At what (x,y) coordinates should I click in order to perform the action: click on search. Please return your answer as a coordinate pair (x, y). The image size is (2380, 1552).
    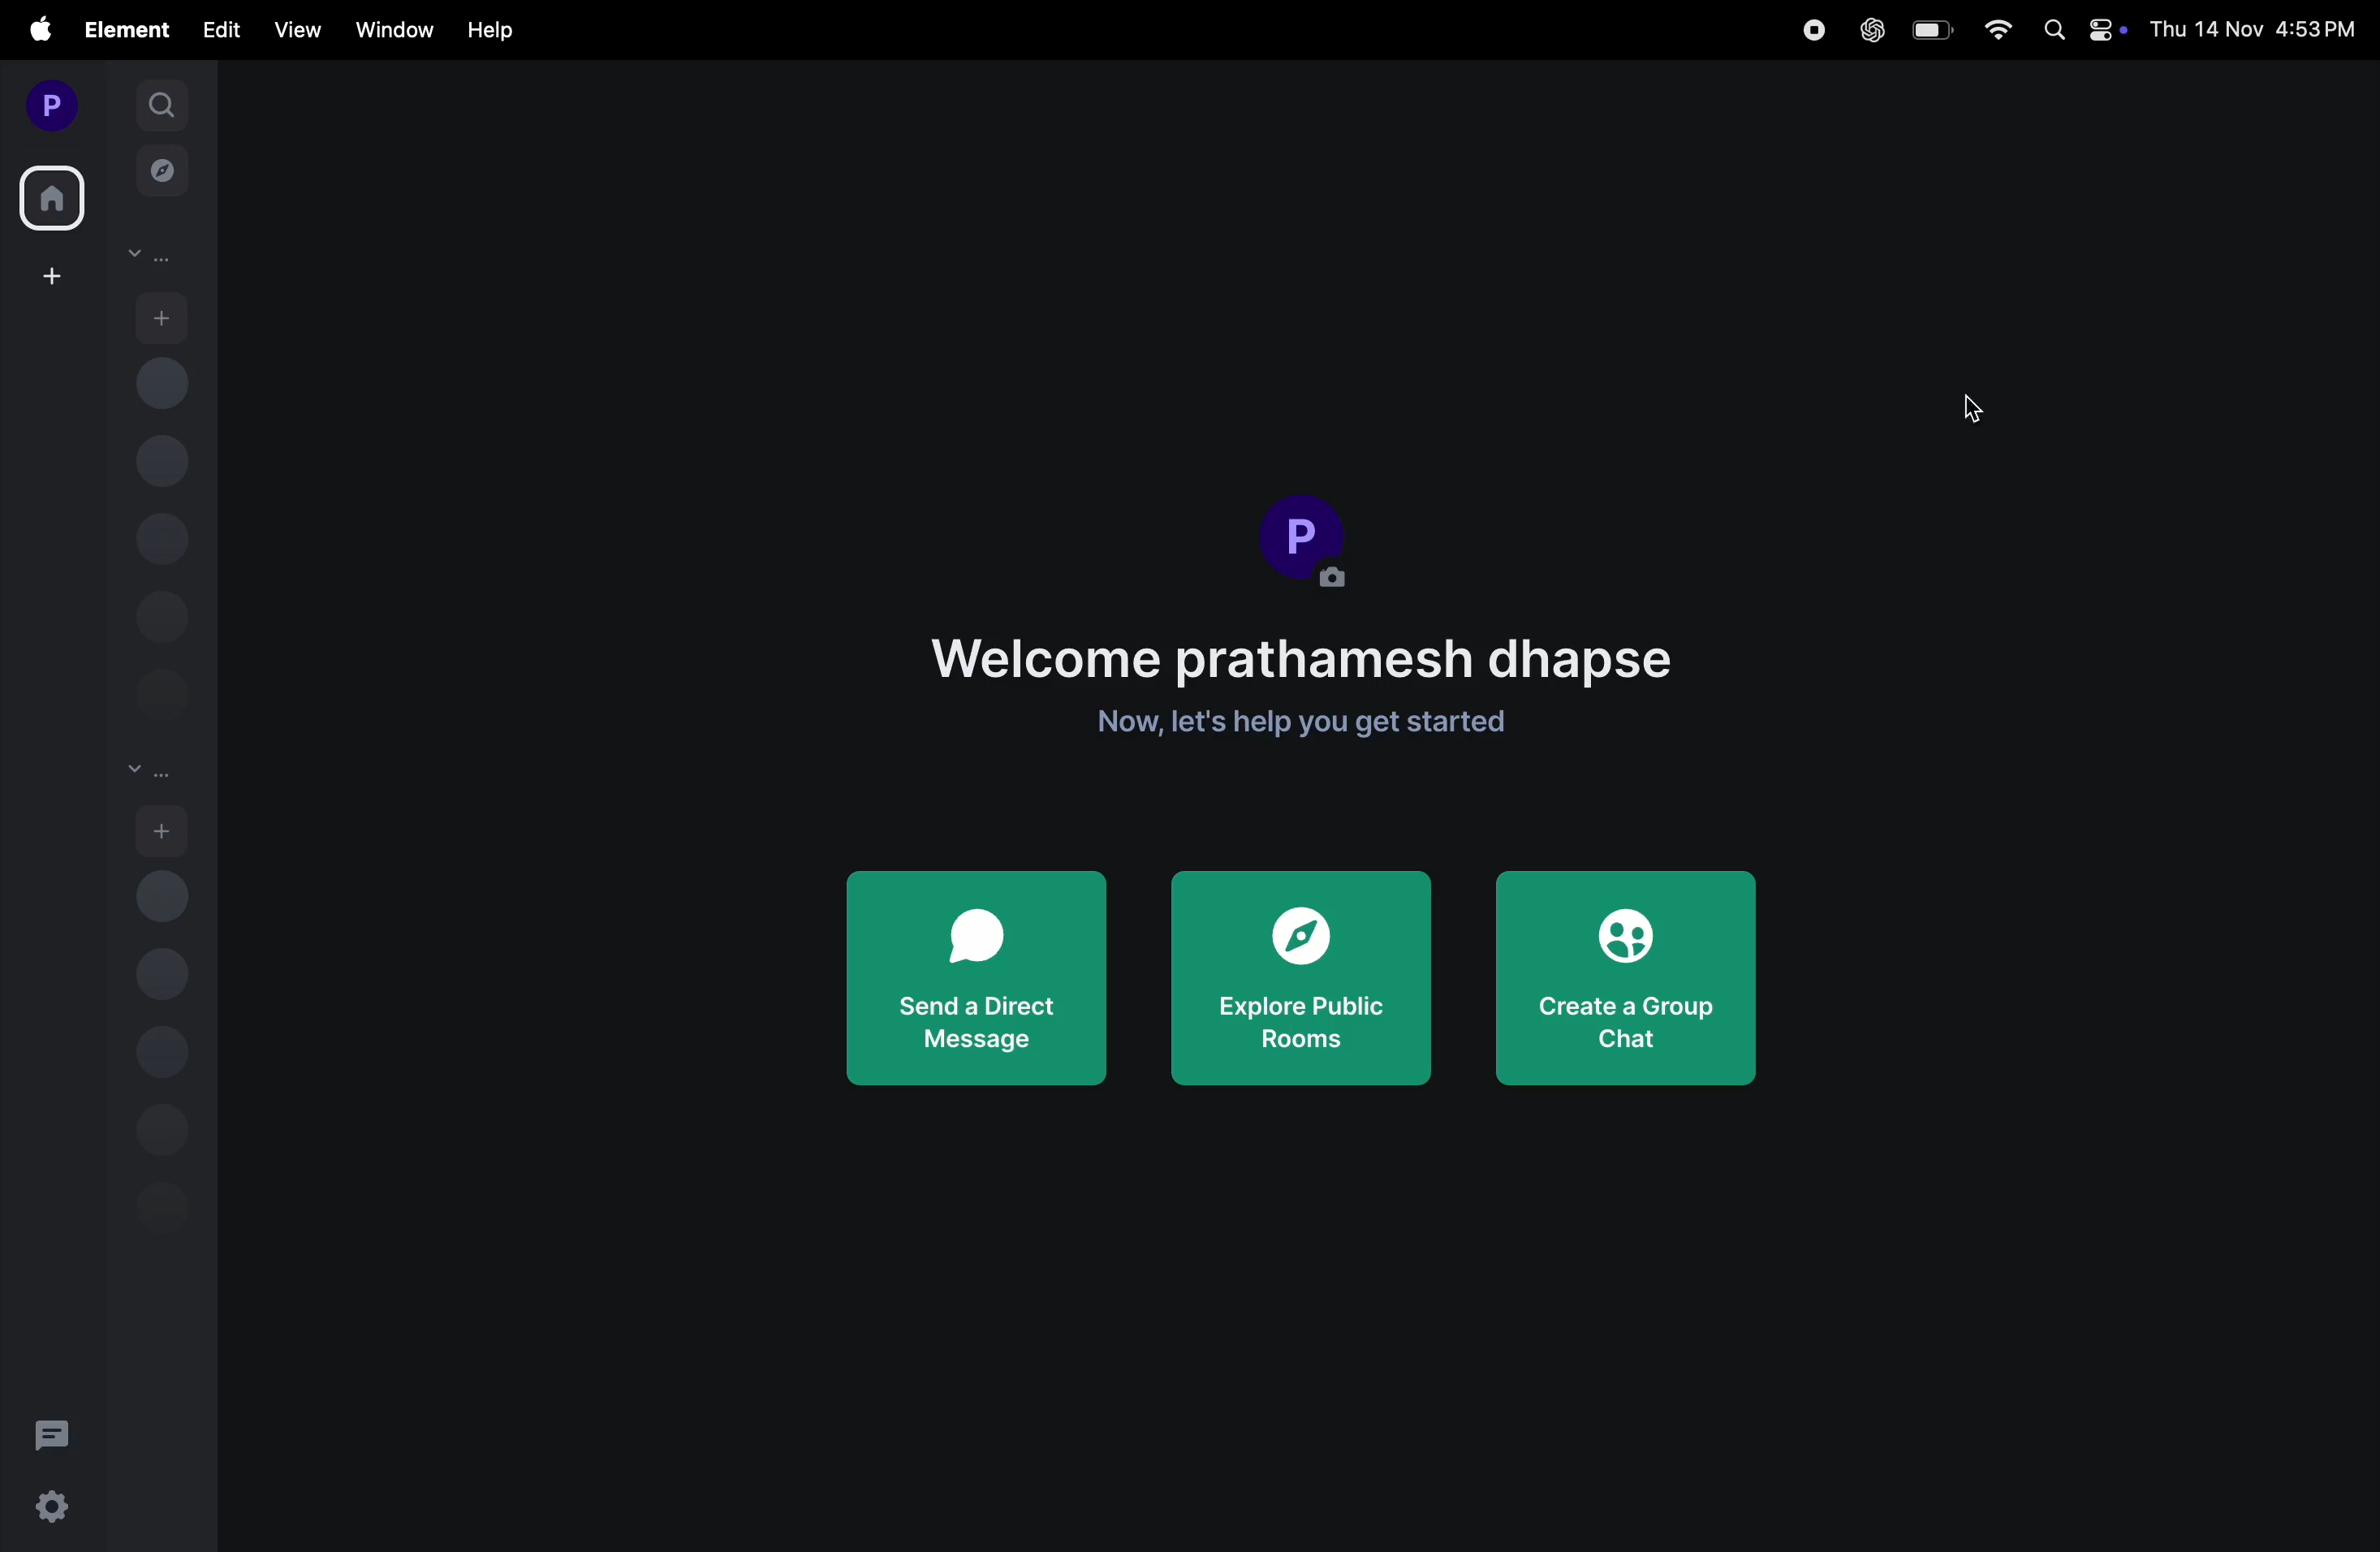
    Looking at the image, I should click on (161, 102).